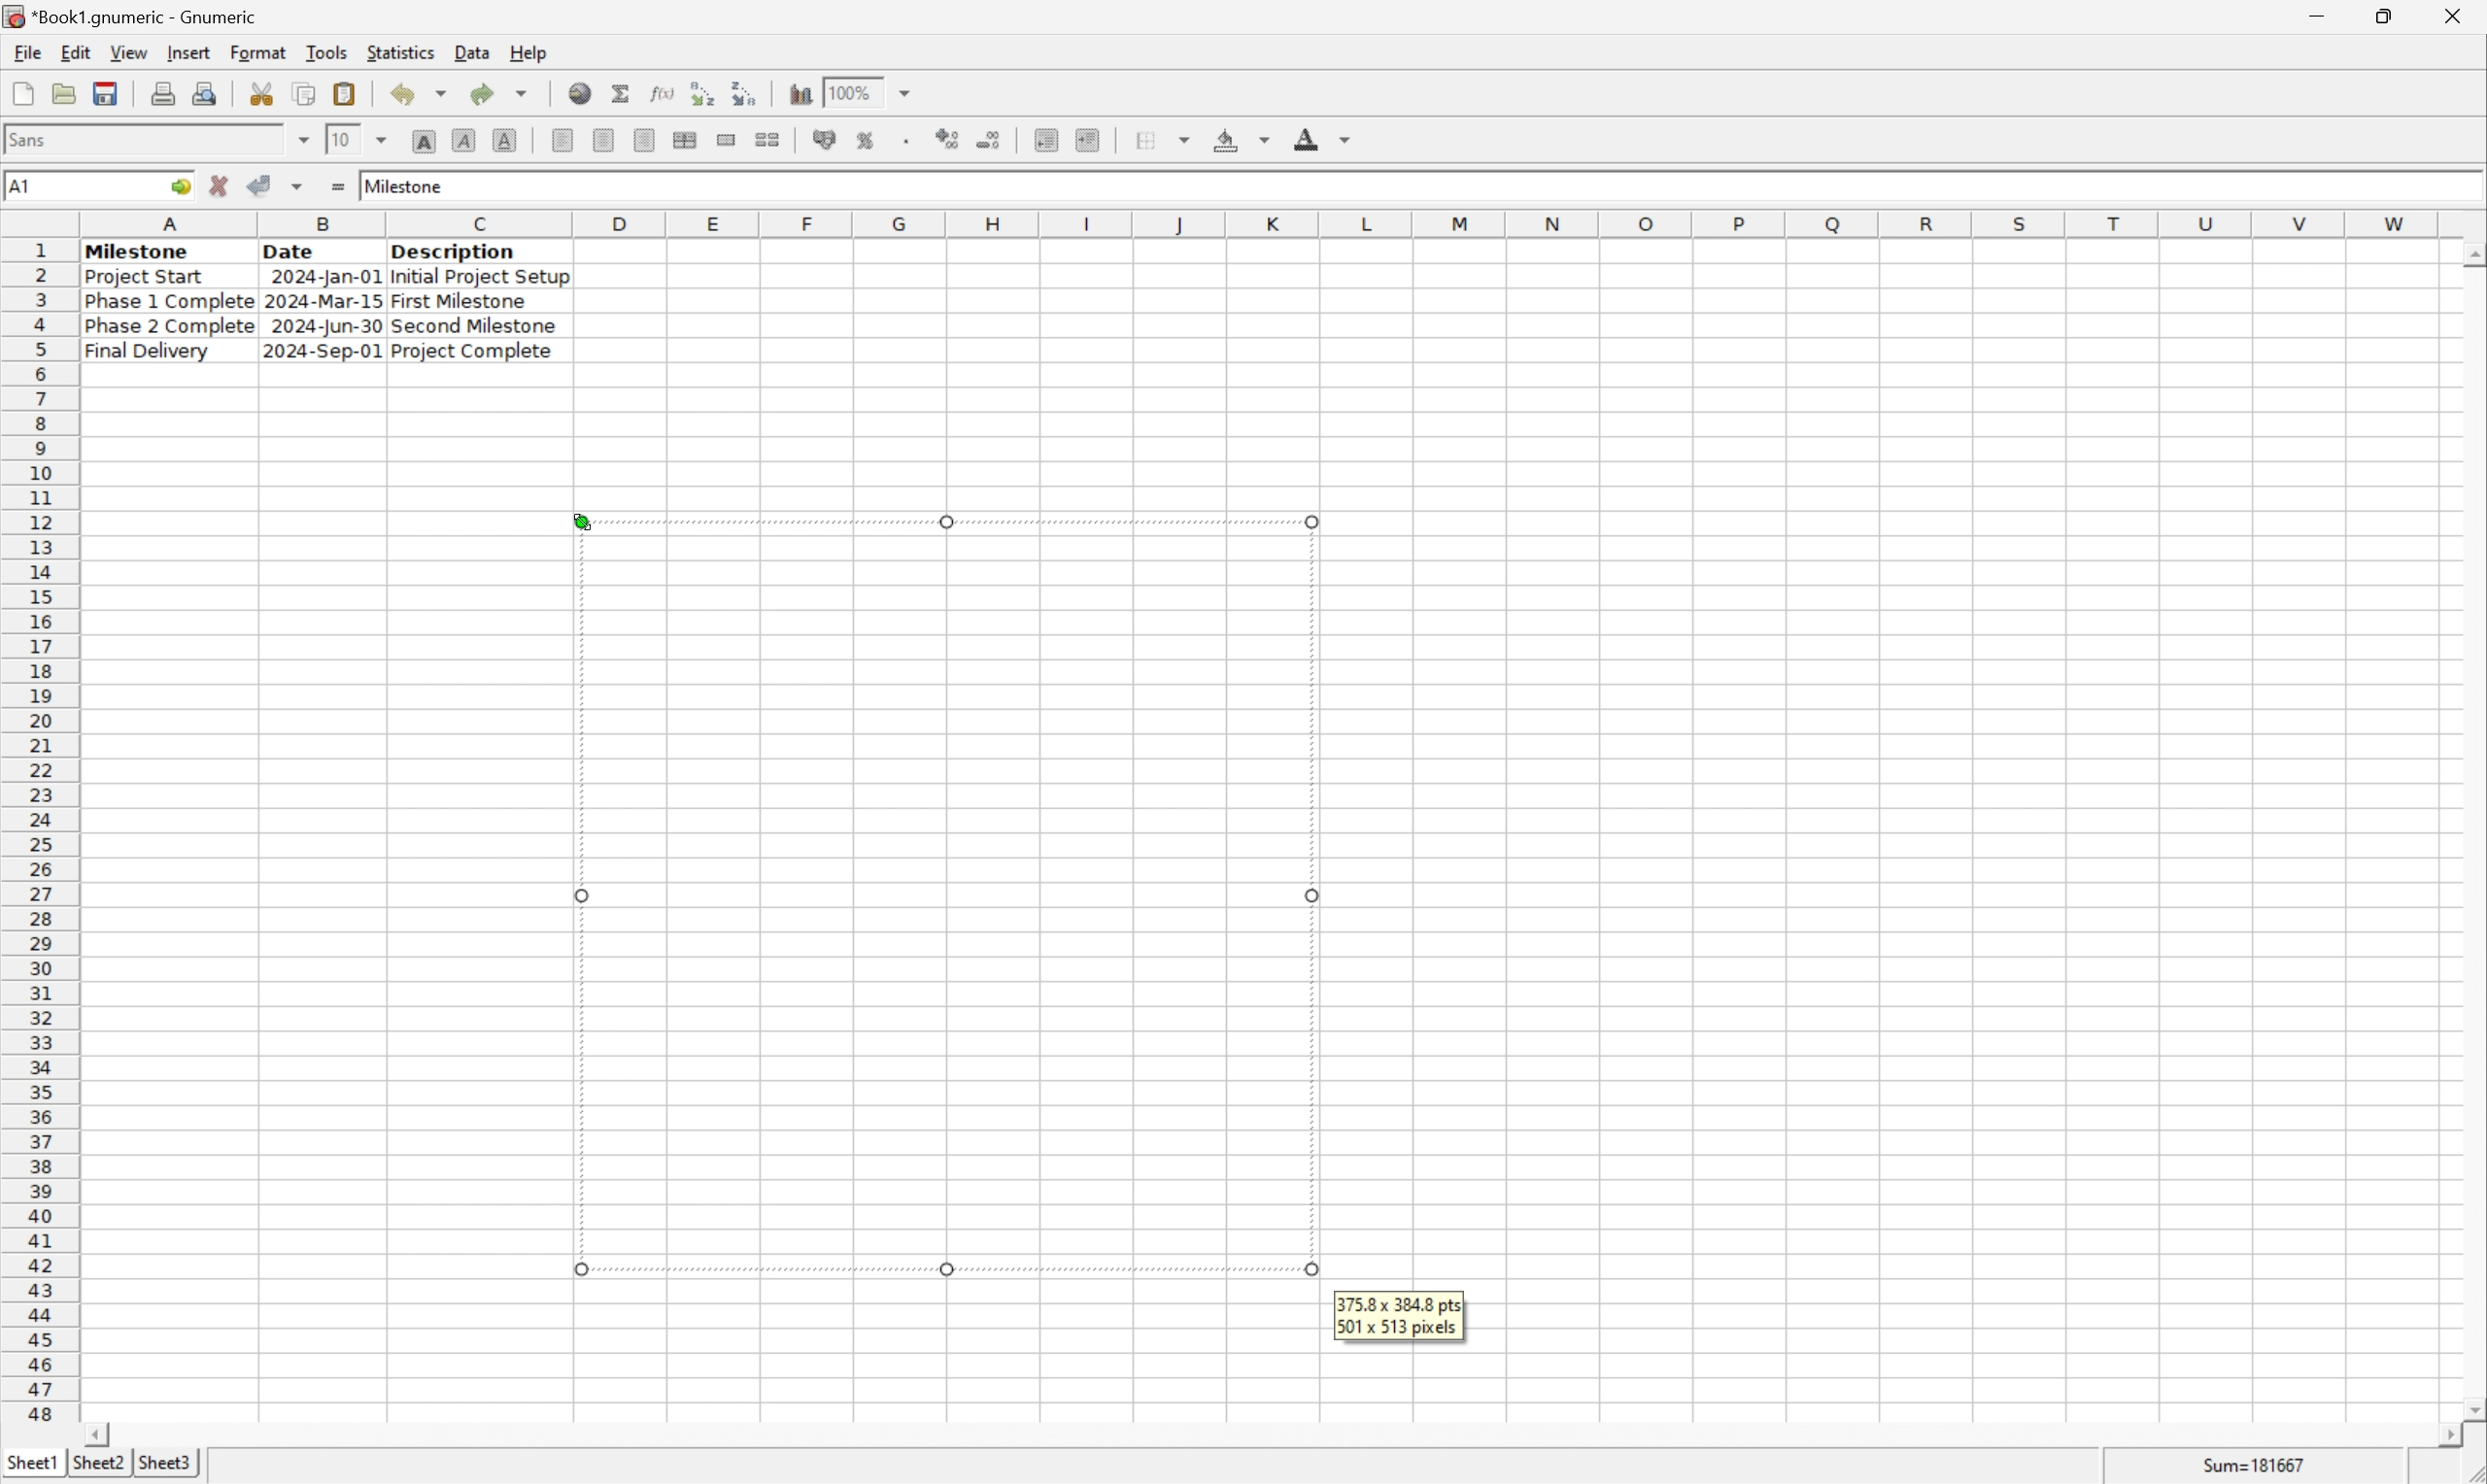  Describe the element at coordinates (226, 188) in the screenshot. I see `cancel changes` at that location.